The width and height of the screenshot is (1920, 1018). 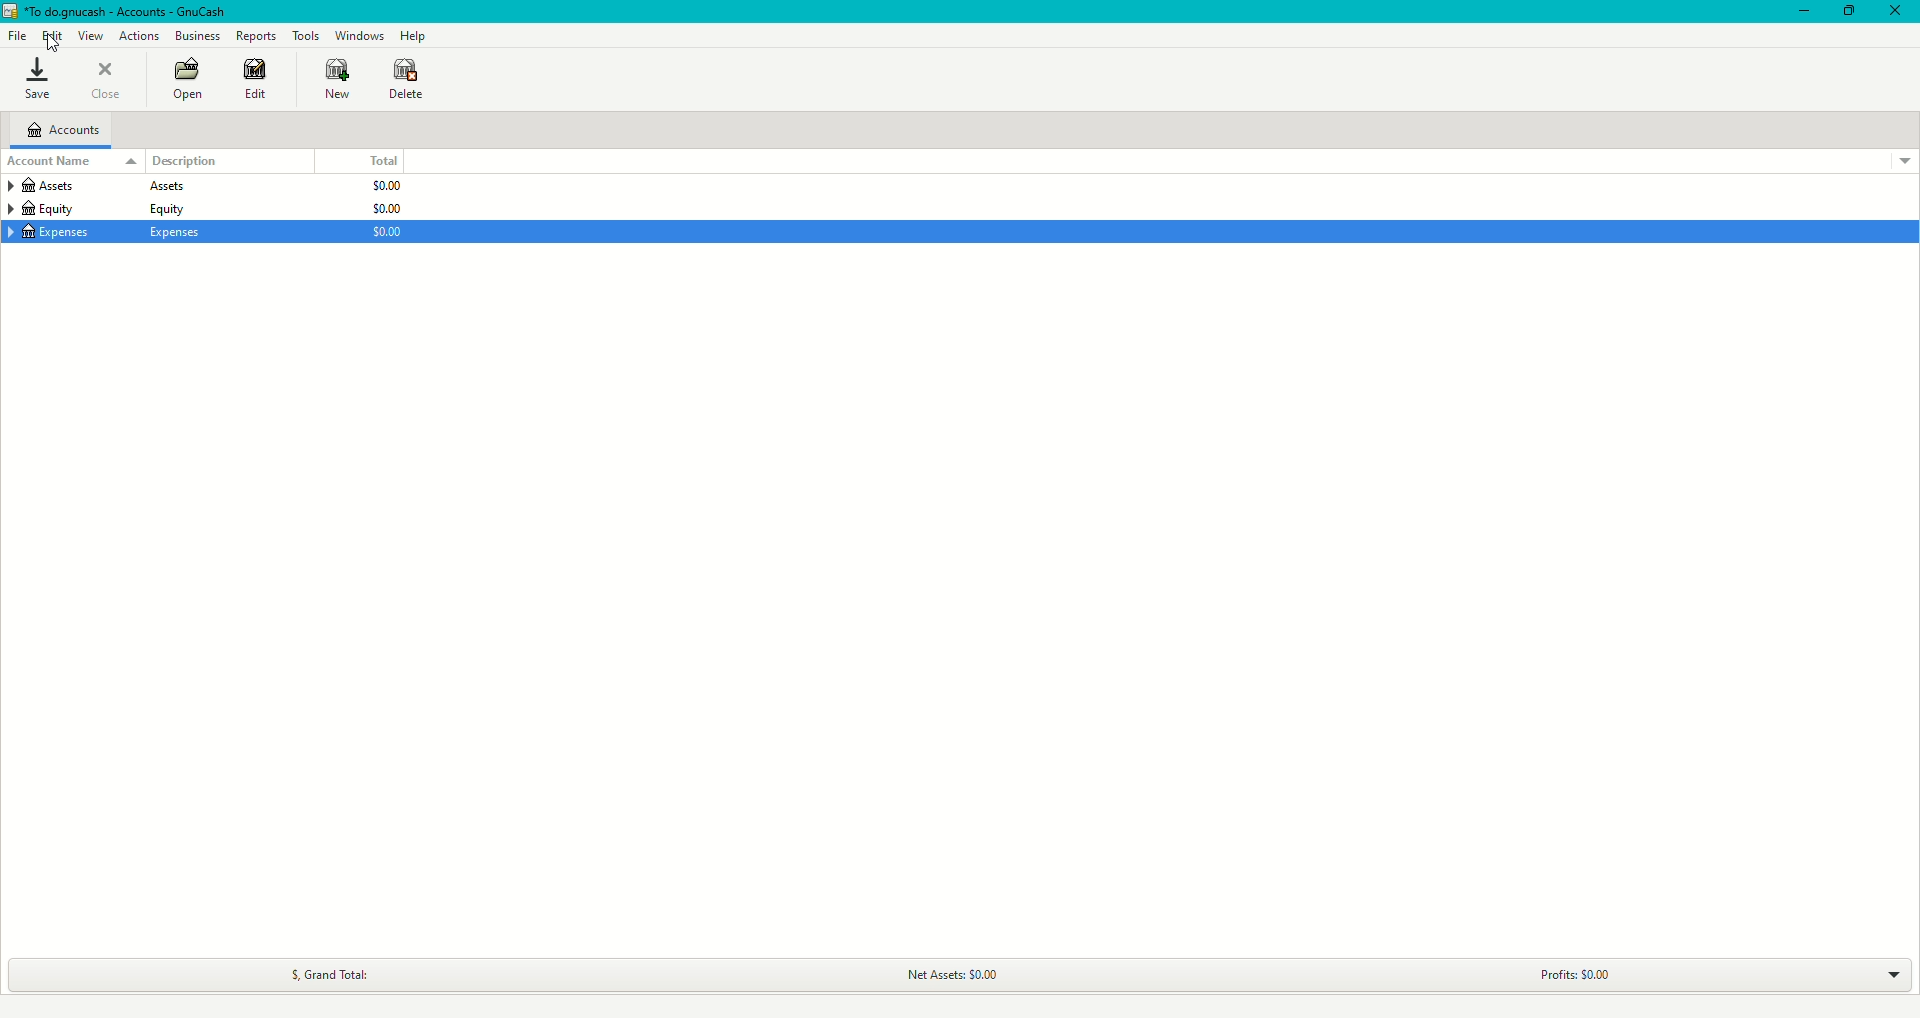 What do you see at coordinates (1889, 975) in the screenshot?
I see `Drop down` at bounding box center [1889, 975].